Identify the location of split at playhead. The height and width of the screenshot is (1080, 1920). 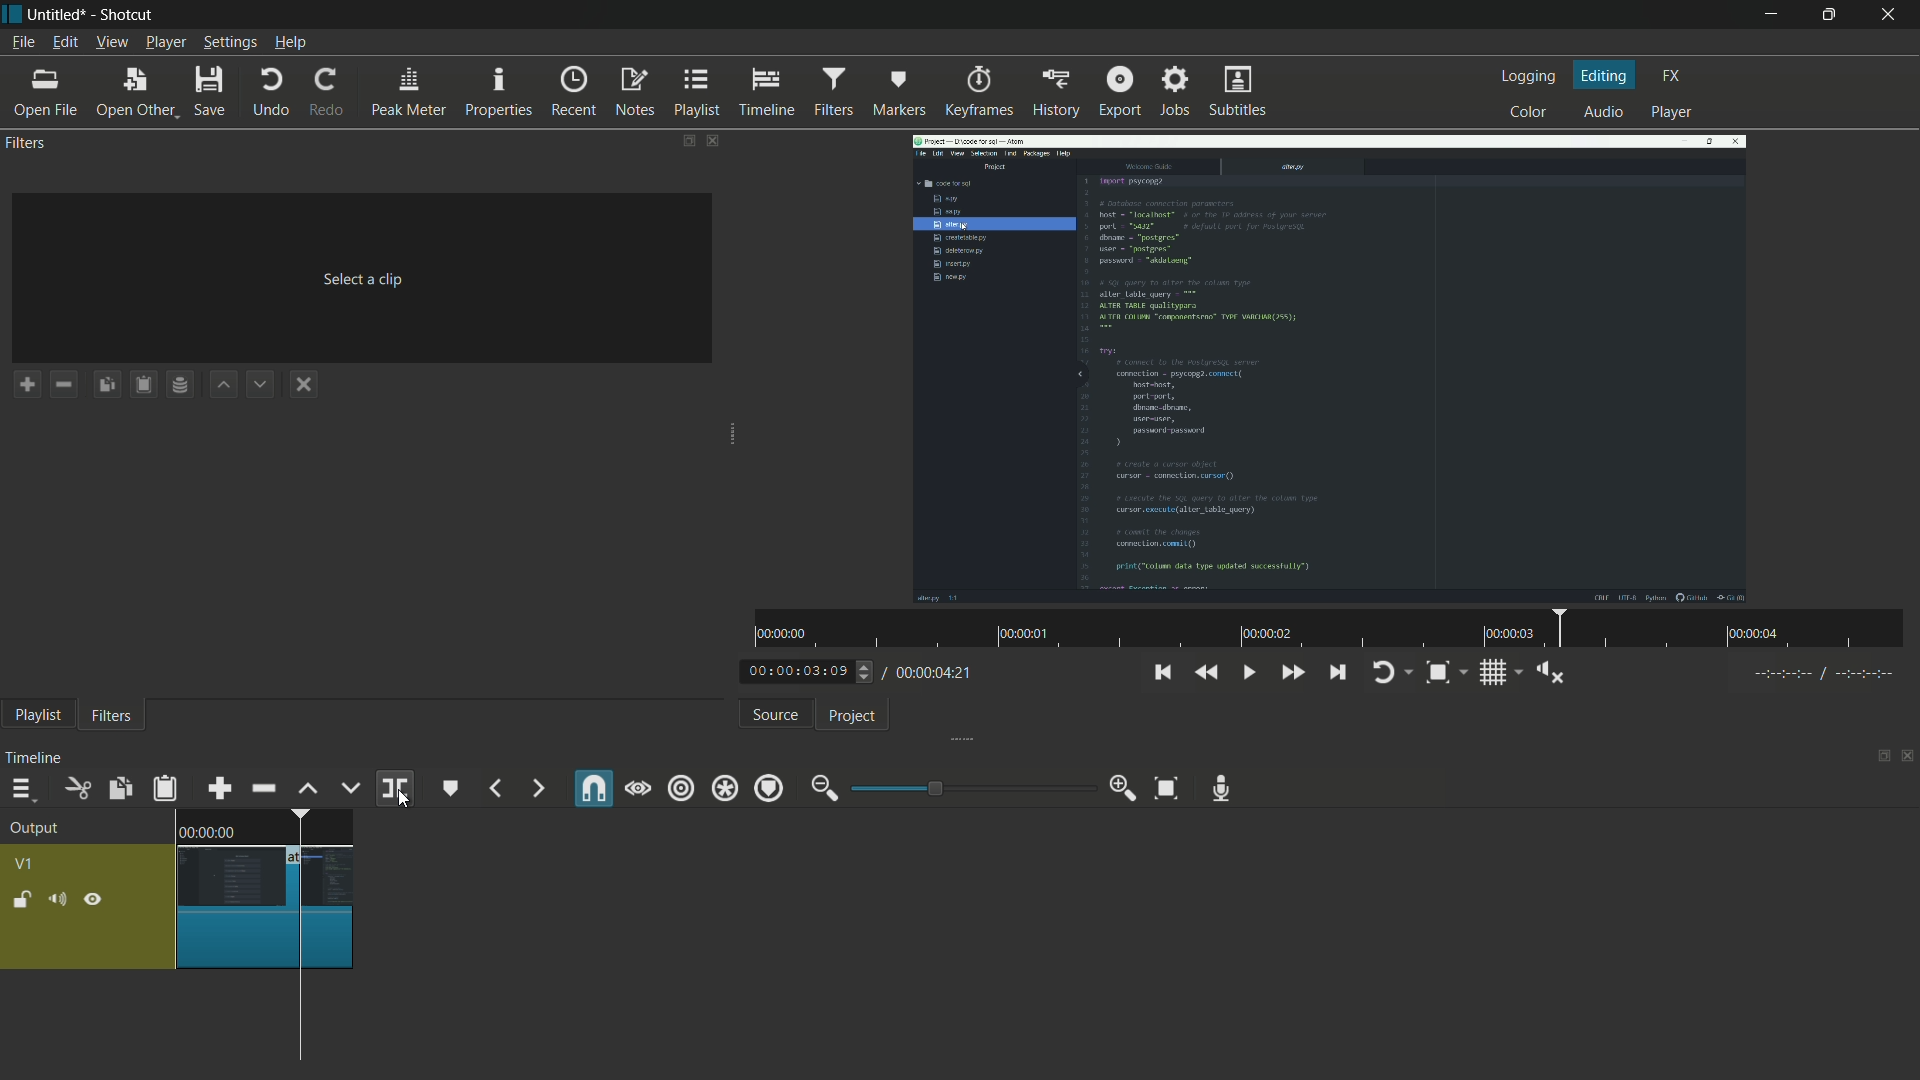
(394, 788).